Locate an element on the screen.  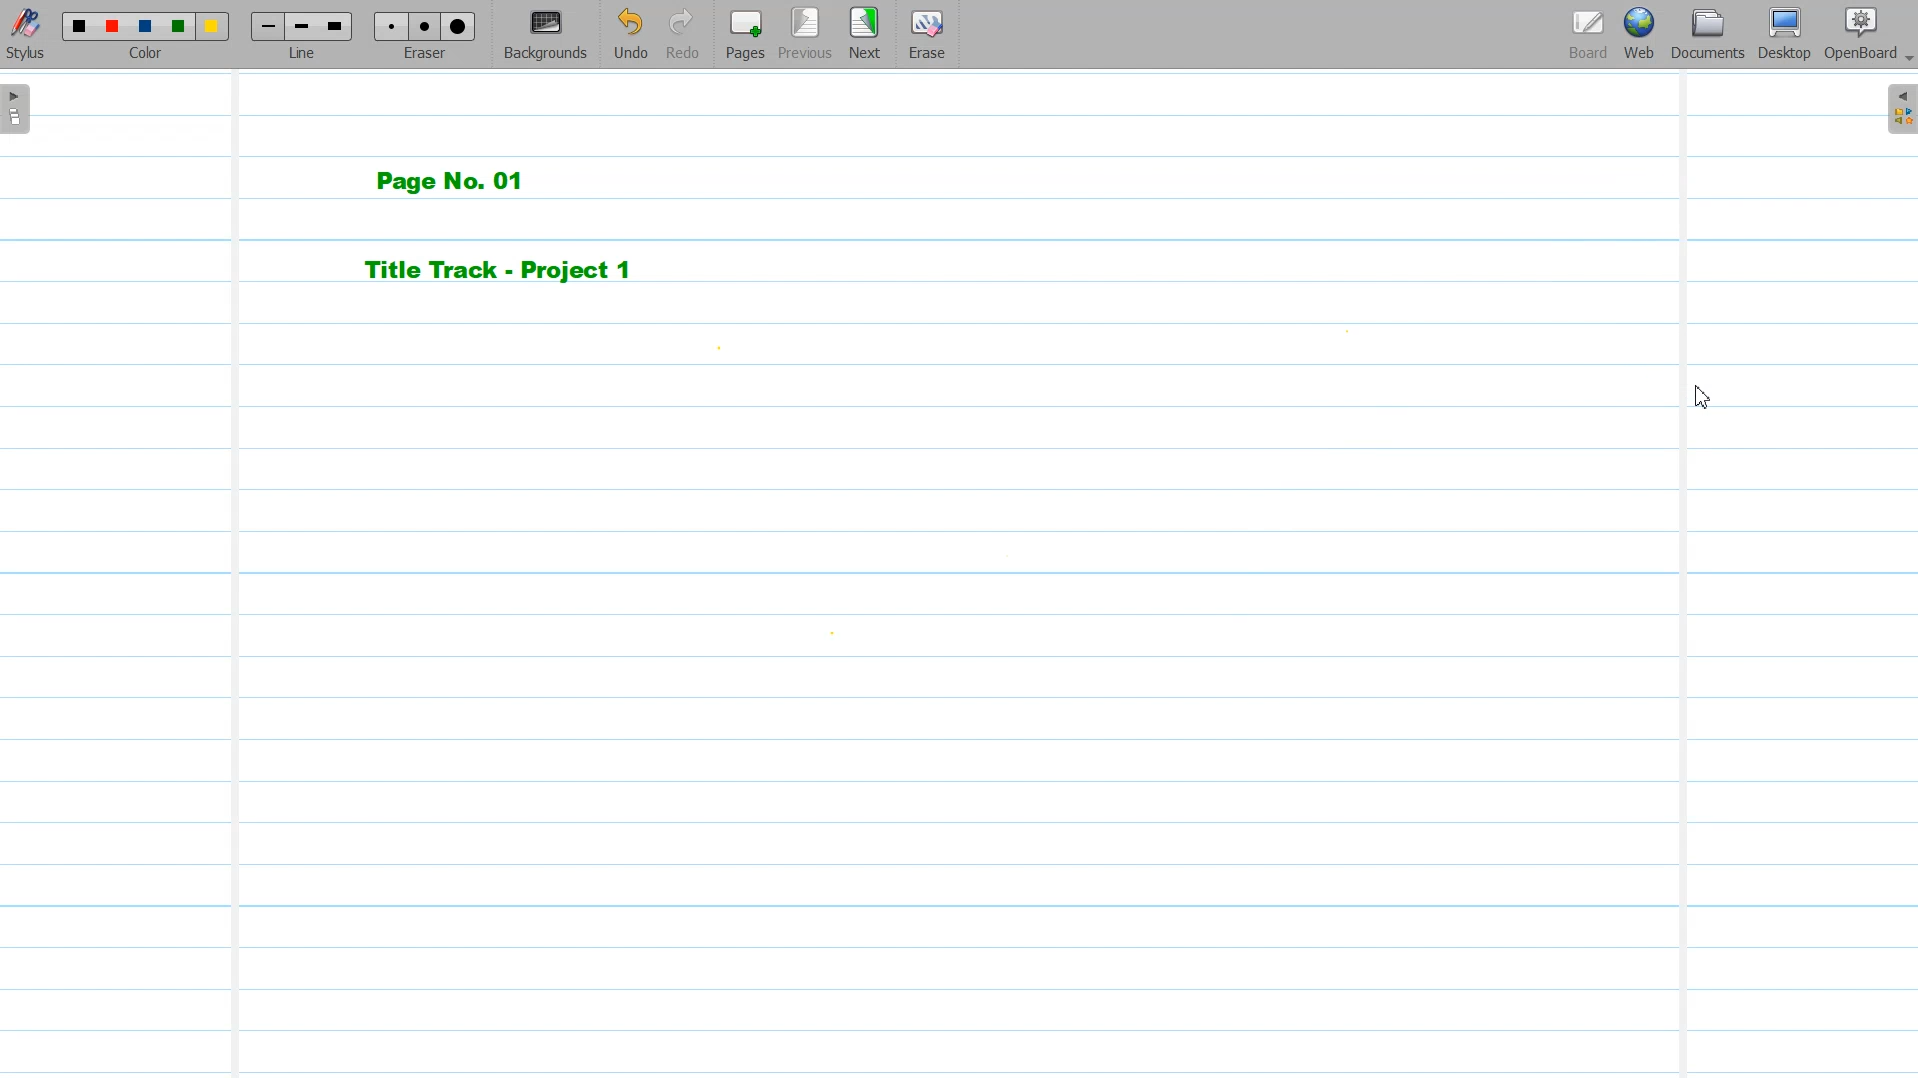
Erase is located at coordinates (926, 33).